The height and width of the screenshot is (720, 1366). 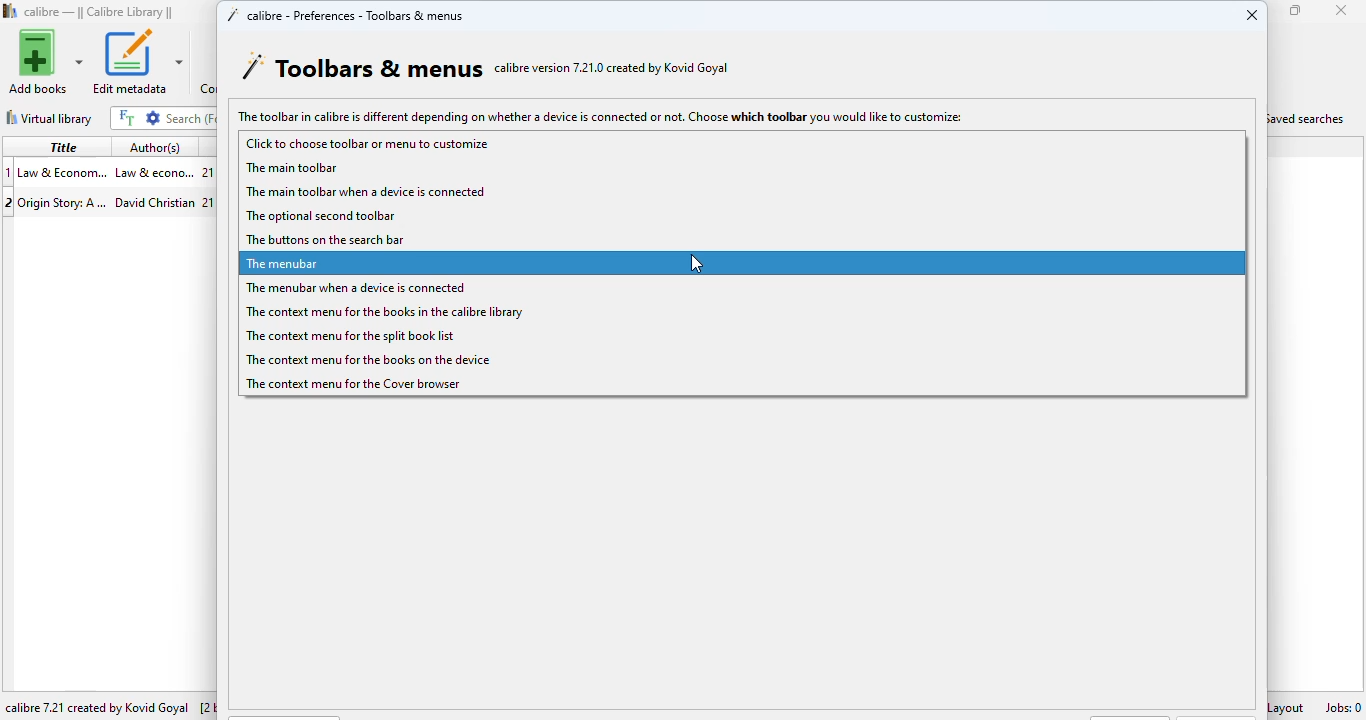 I want to click on jobs: 0, so click(x=1343, y=707).